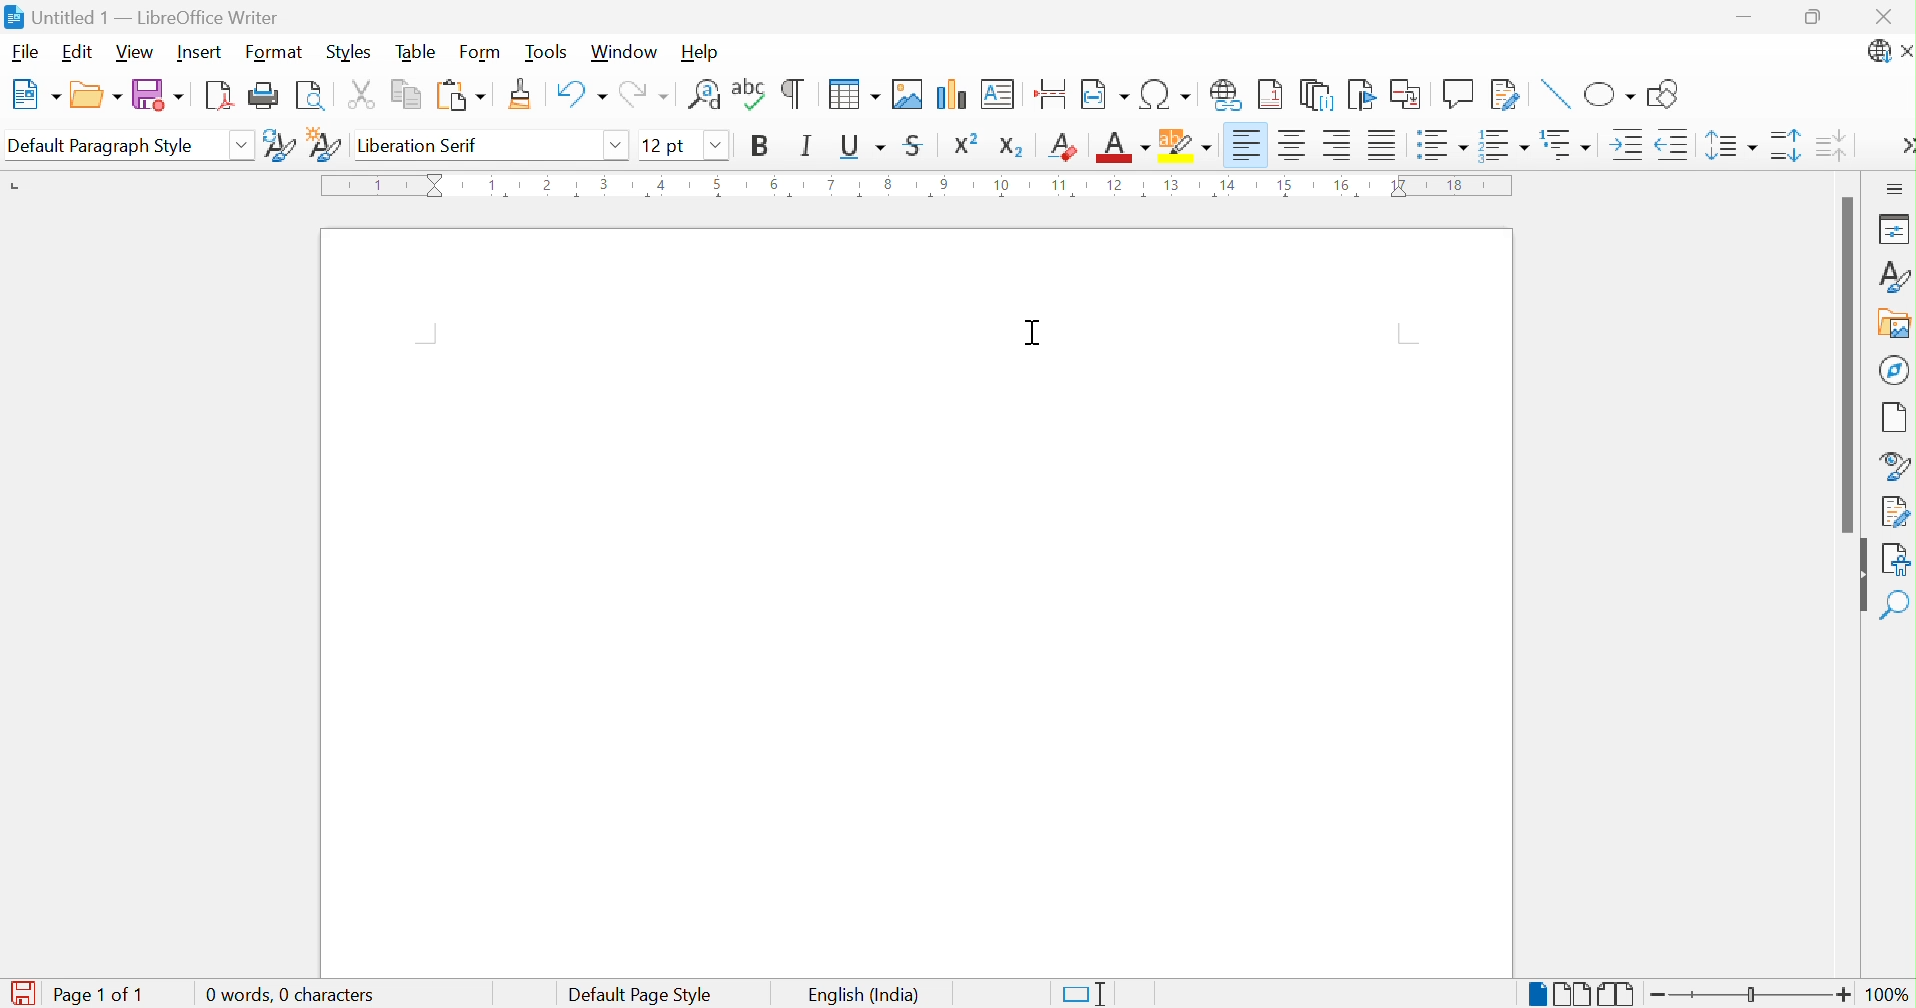 The height and width of the screenshot is (1008, 1916). Describe the element at coordinates (1784, 145) in the screenshot. I see `Increase paragraph spacing` at that location.